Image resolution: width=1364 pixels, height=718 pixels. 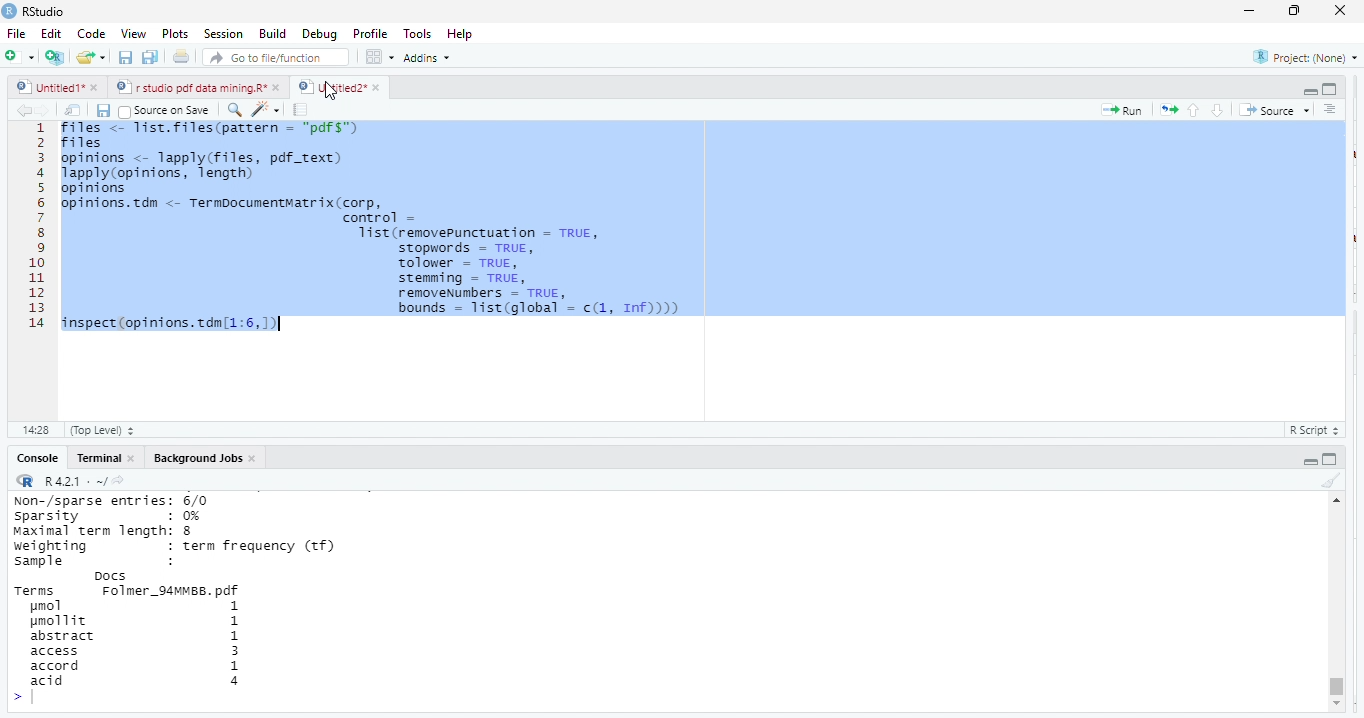 I want to click on profile, so click(x=370, y=32).